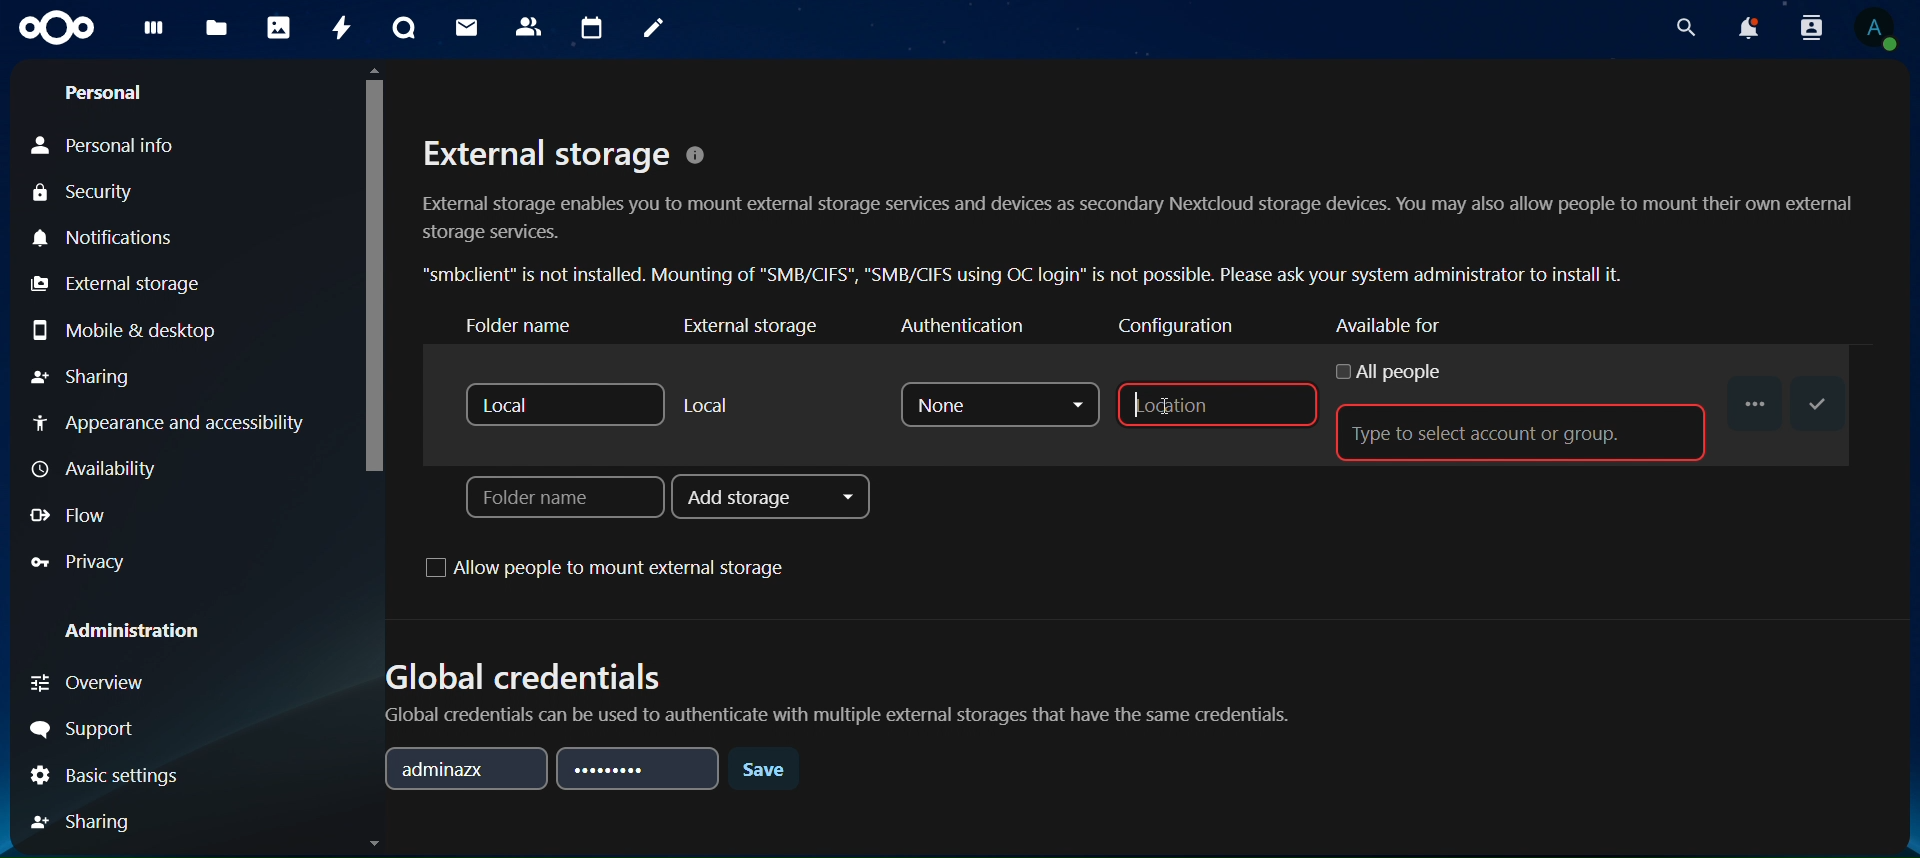 The height and width of the screenshot is (858, 1920). Describe the element at coordinates (593, 26) in the screenshot. I see `calendar` at that location.